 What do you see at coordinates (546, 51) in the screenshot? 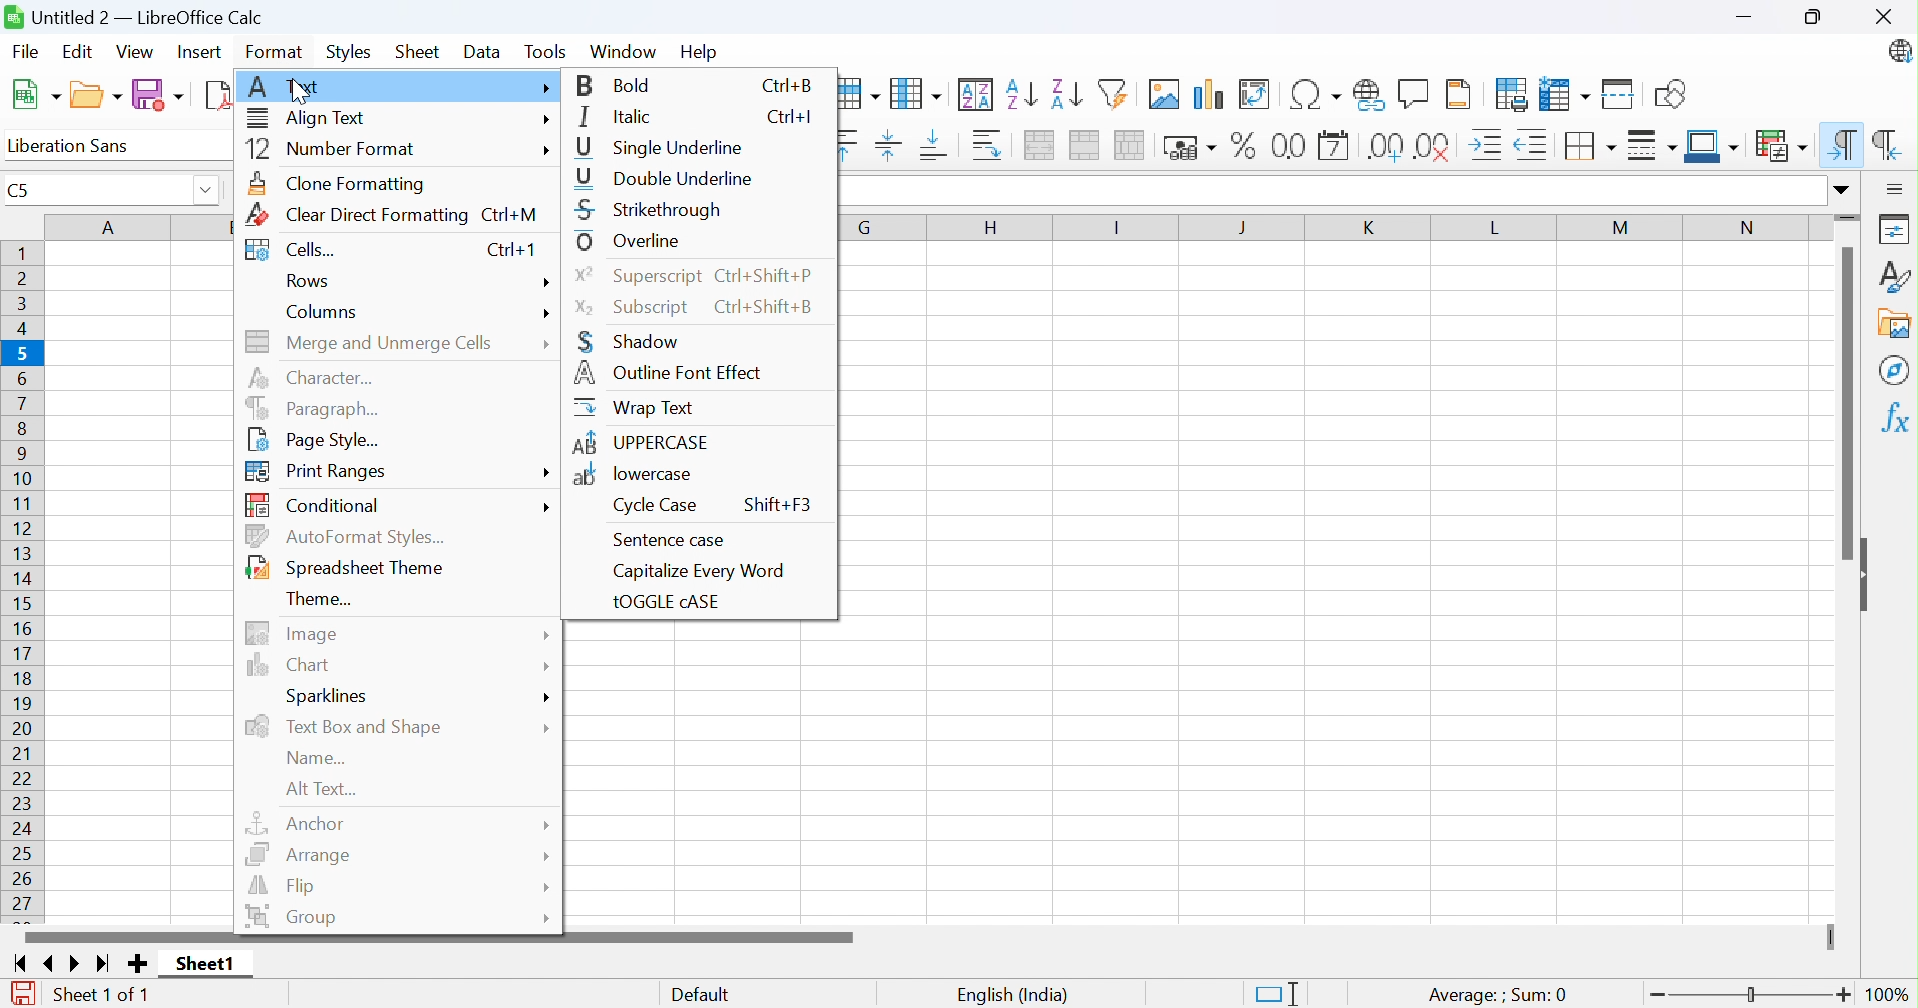
I see `Tools` at bounding box center [546, 51].